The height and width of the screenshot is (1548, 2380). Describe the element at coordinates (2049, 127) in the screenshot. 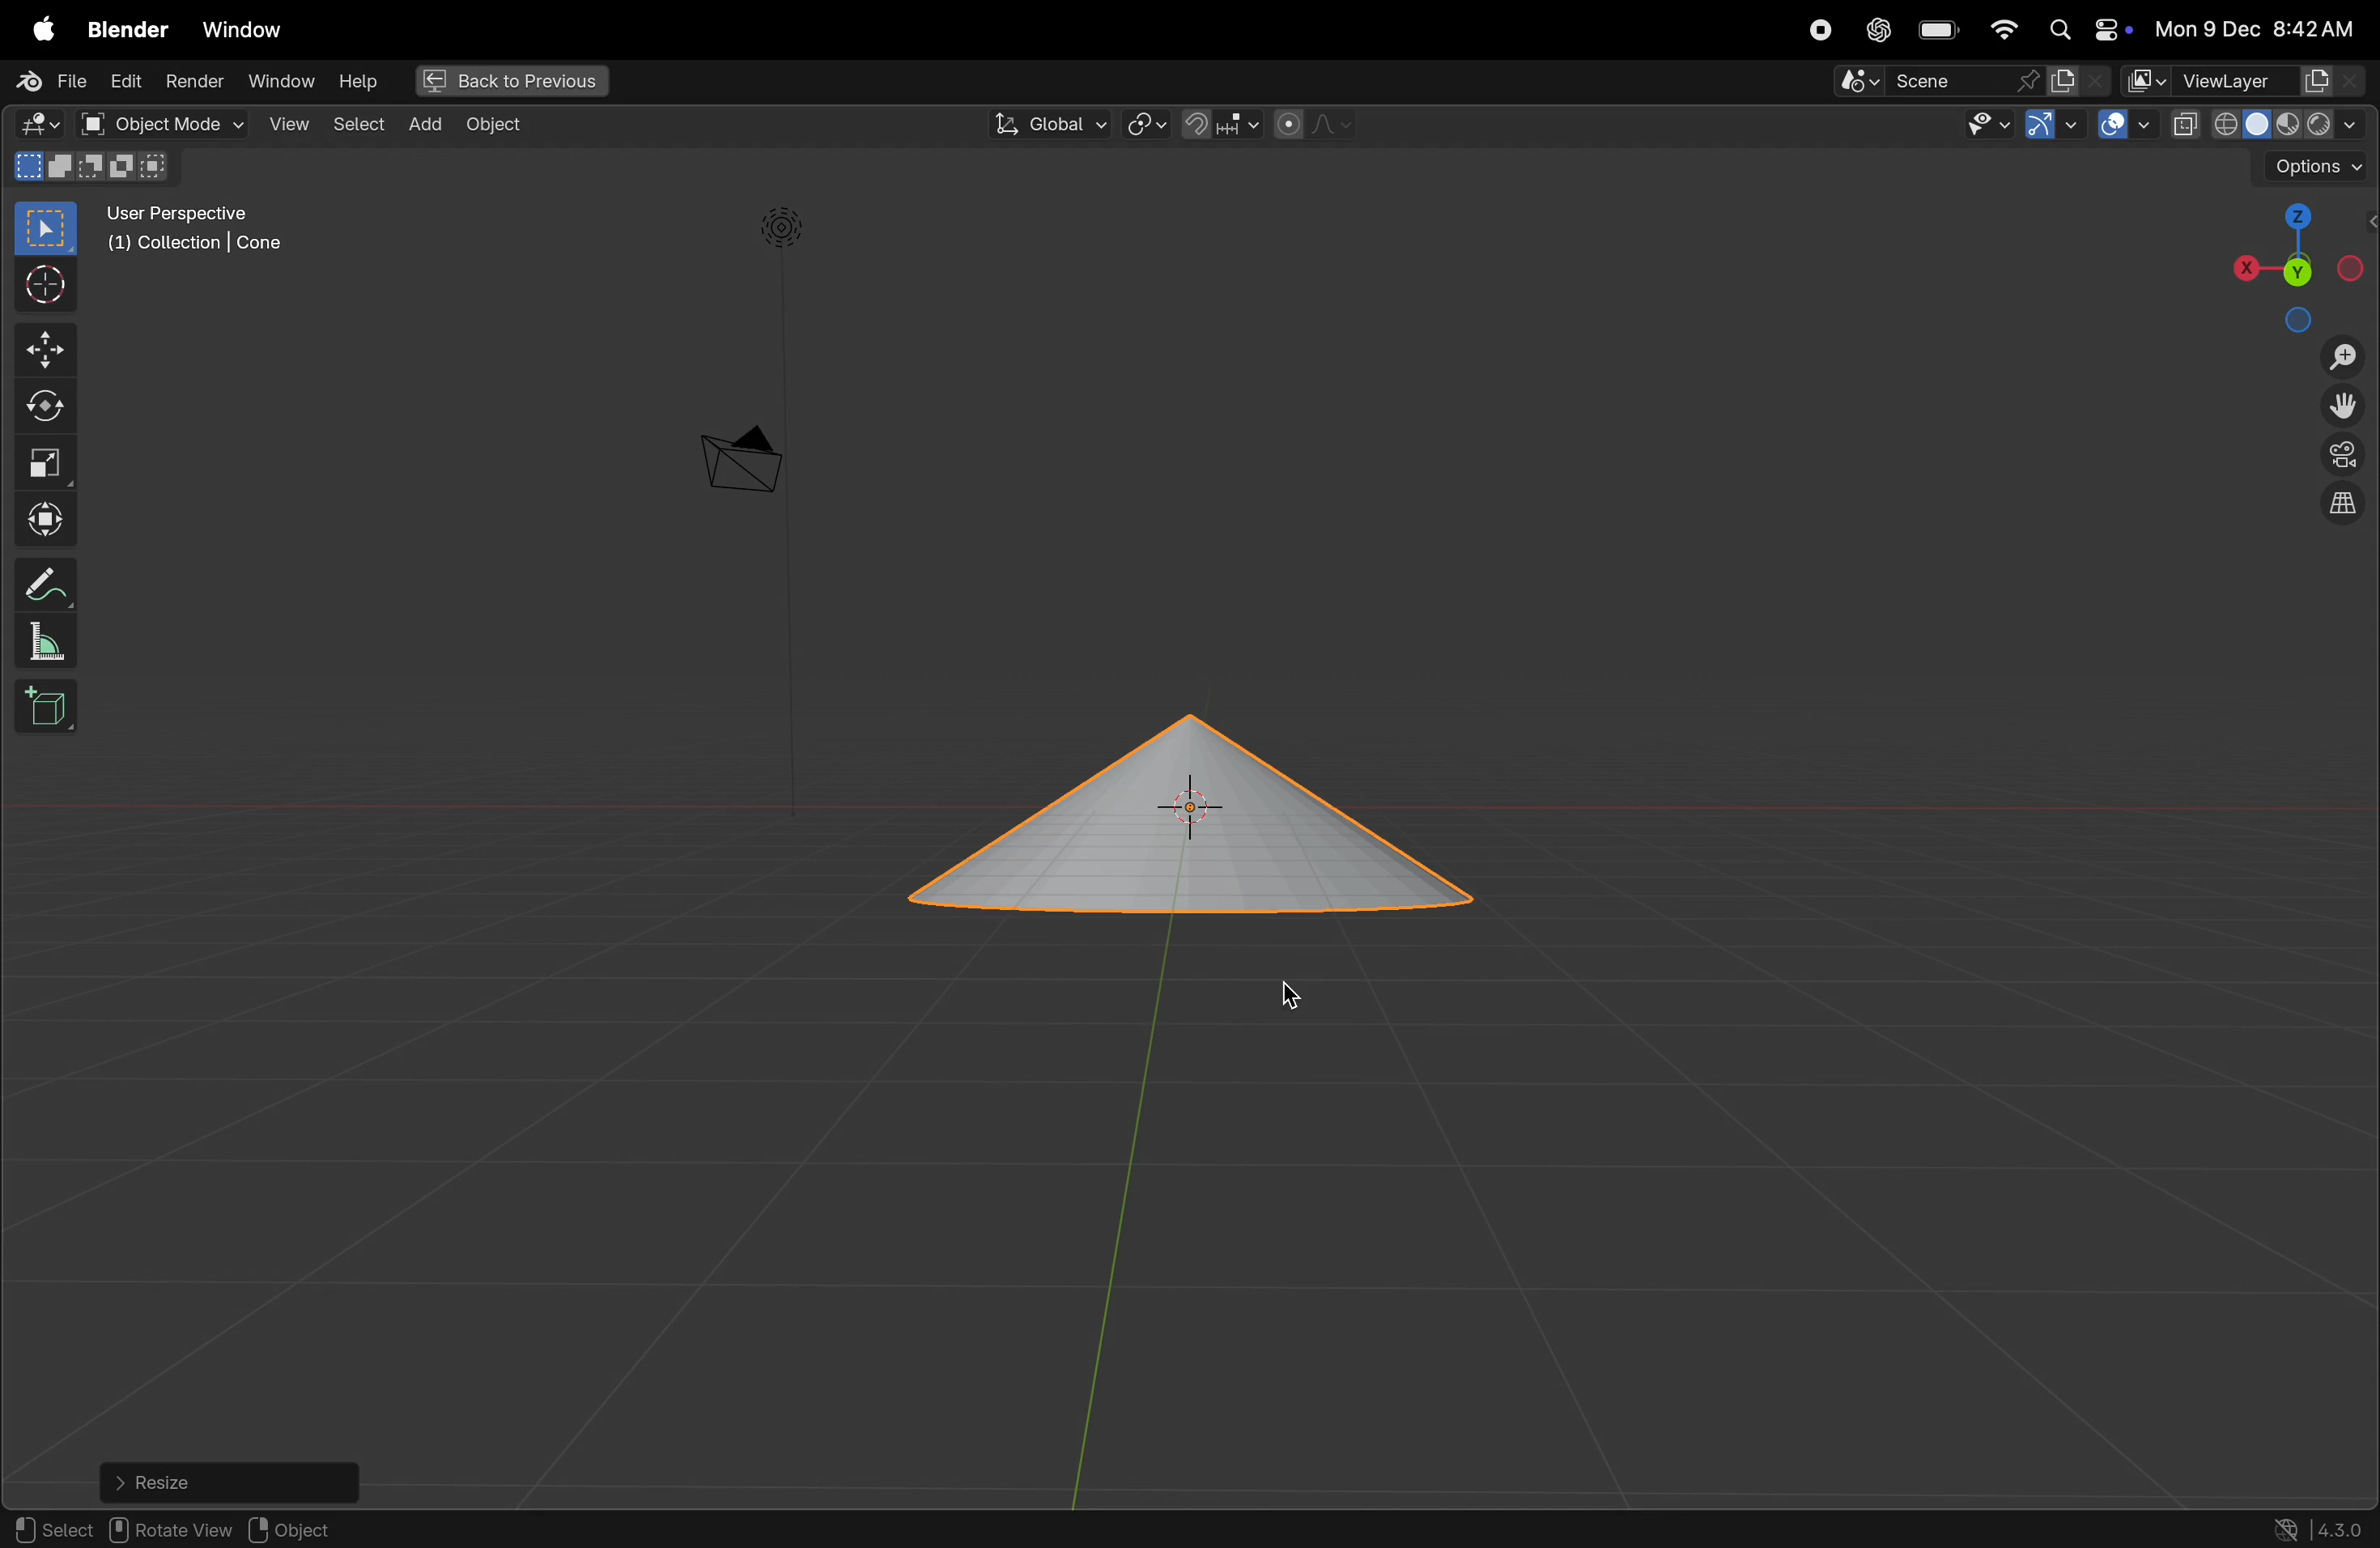

I see `show gimzo` at that location.